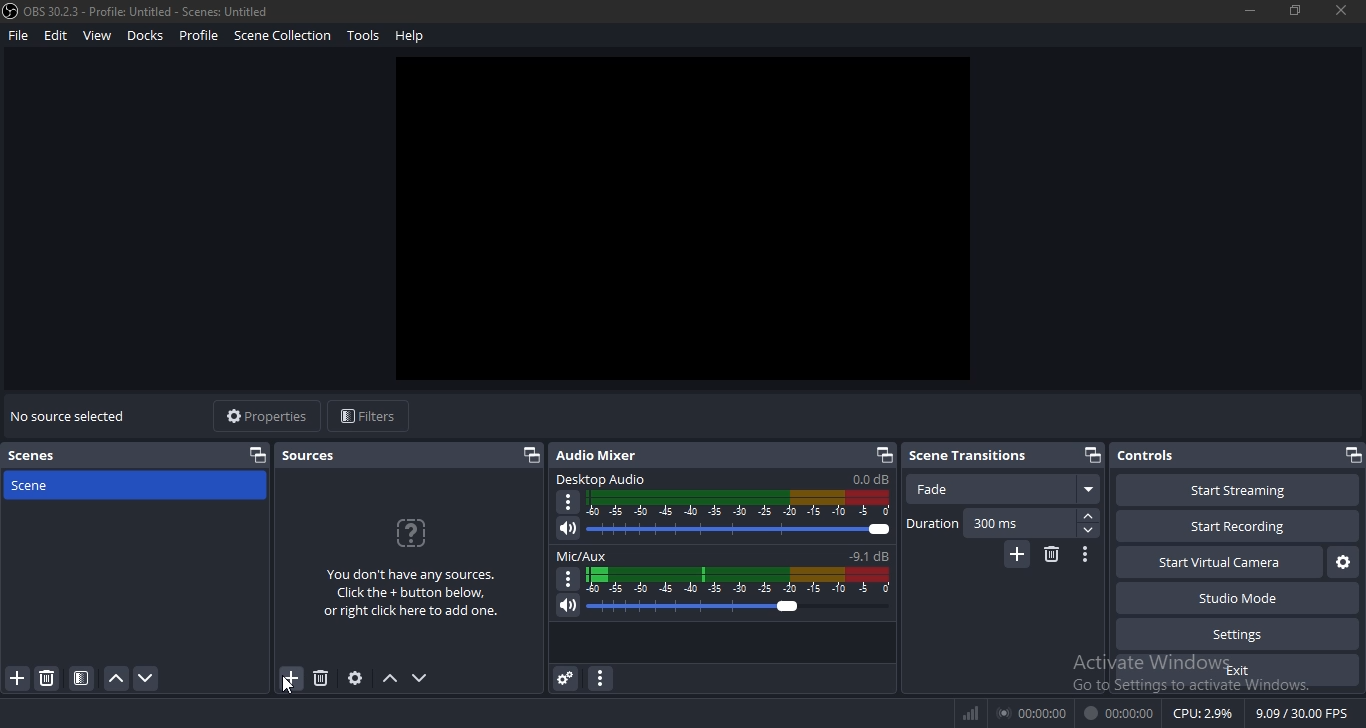 The height and width of the screenshot is (728, 1366). I want to click on desktop audio, so click(724, 507).